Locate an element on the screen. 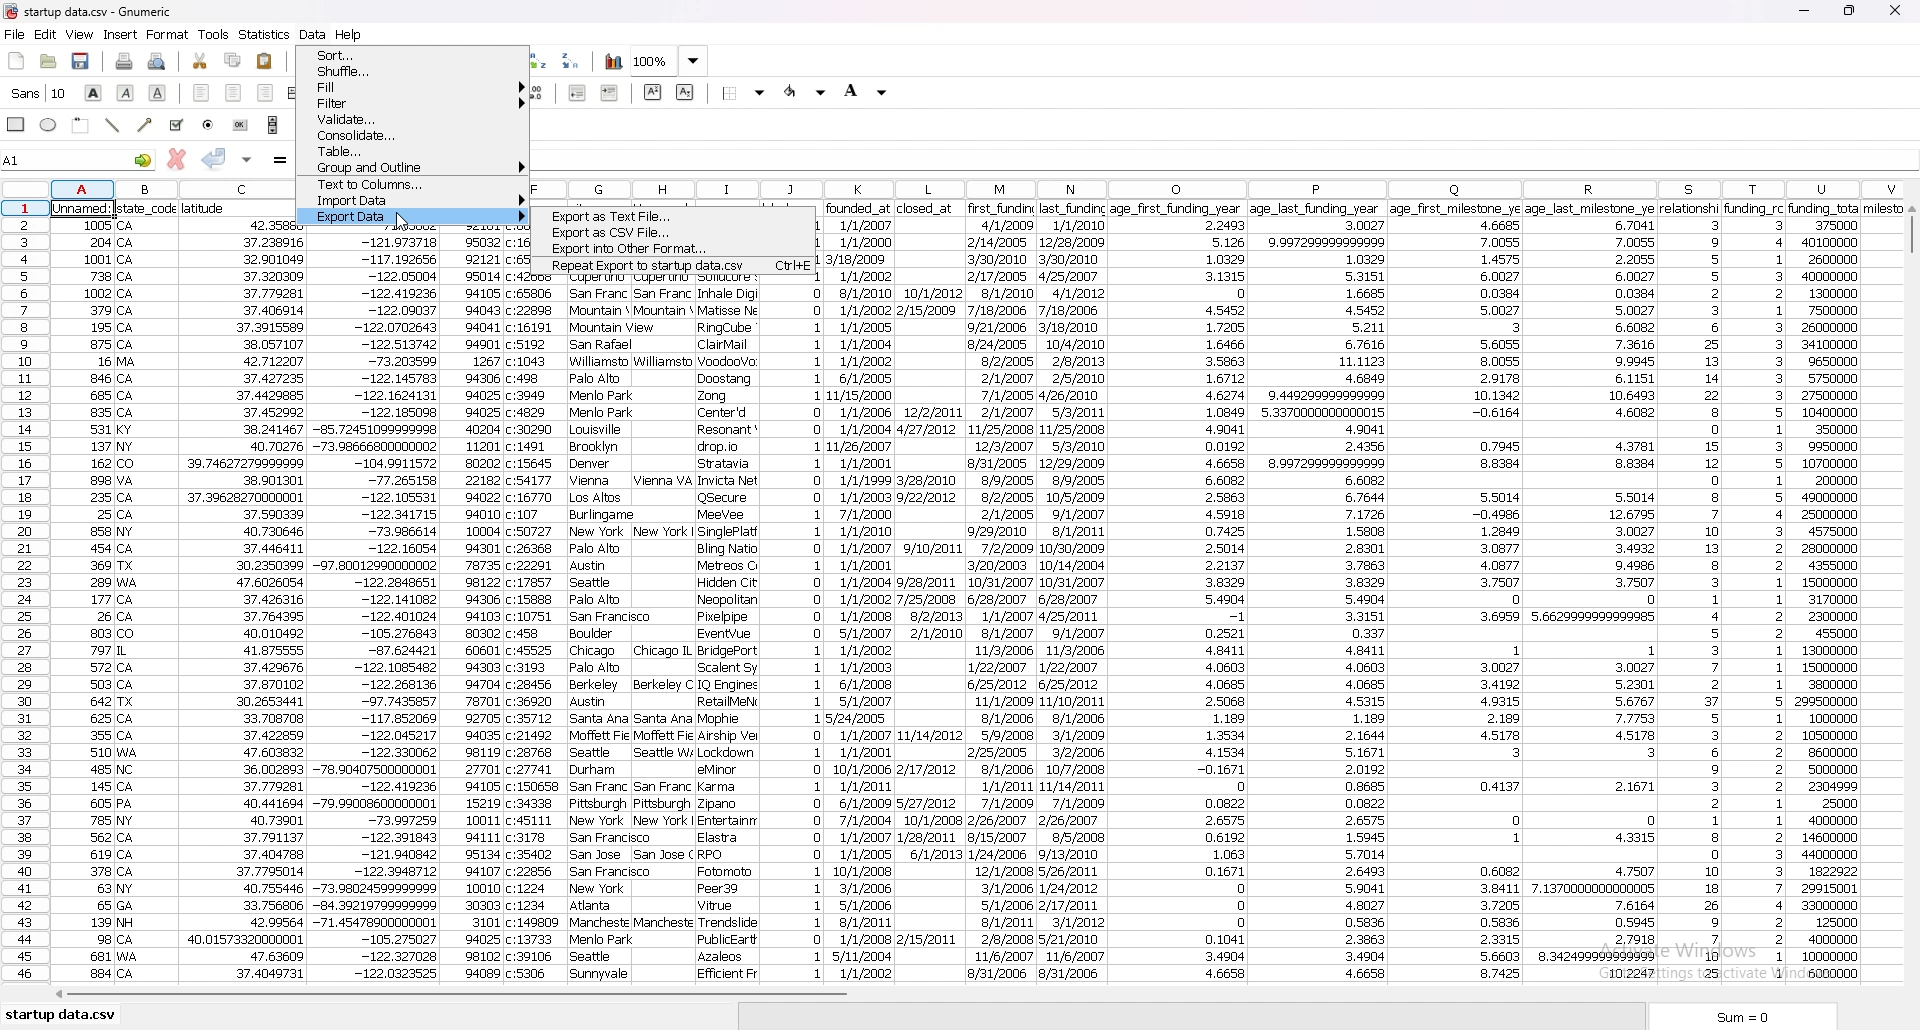  columns is located at coordinates (1223, 183).